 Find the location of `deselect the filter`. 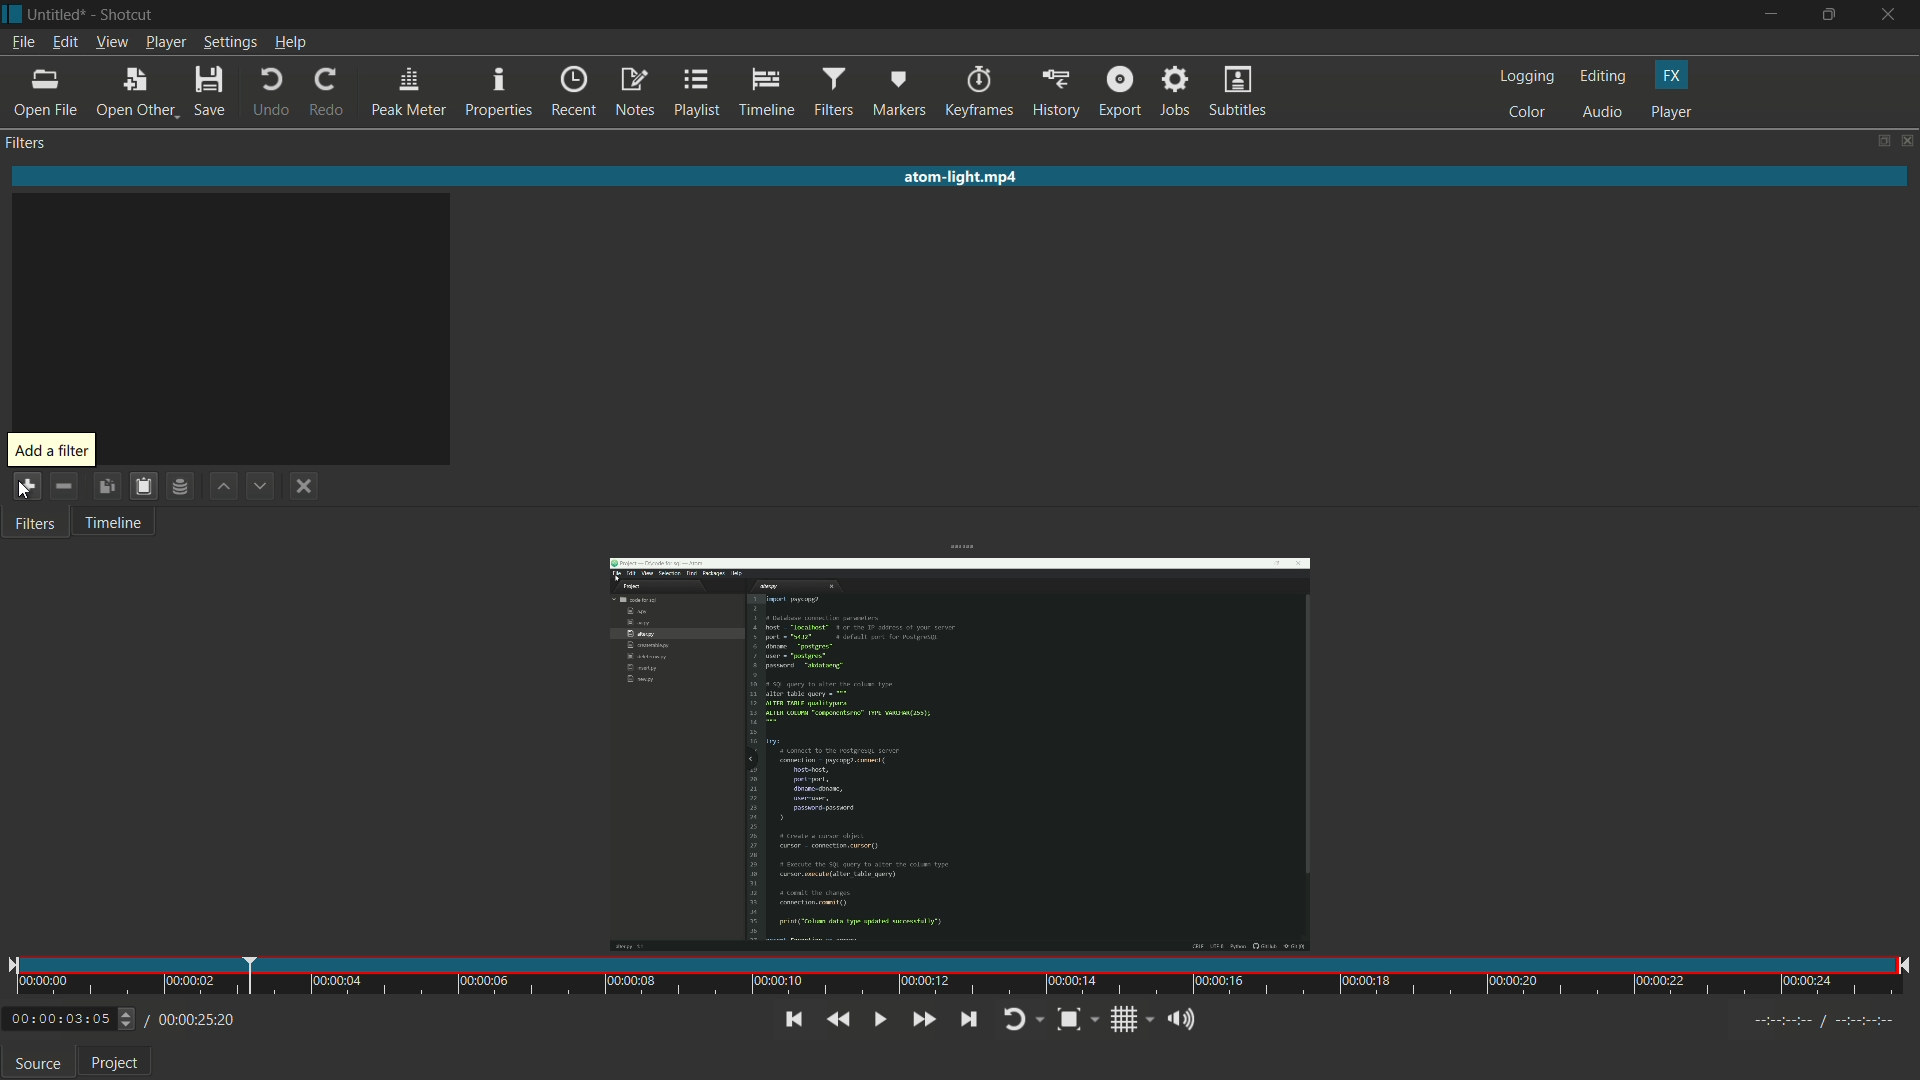

deselect the filter is located at coordinates (304, 488).